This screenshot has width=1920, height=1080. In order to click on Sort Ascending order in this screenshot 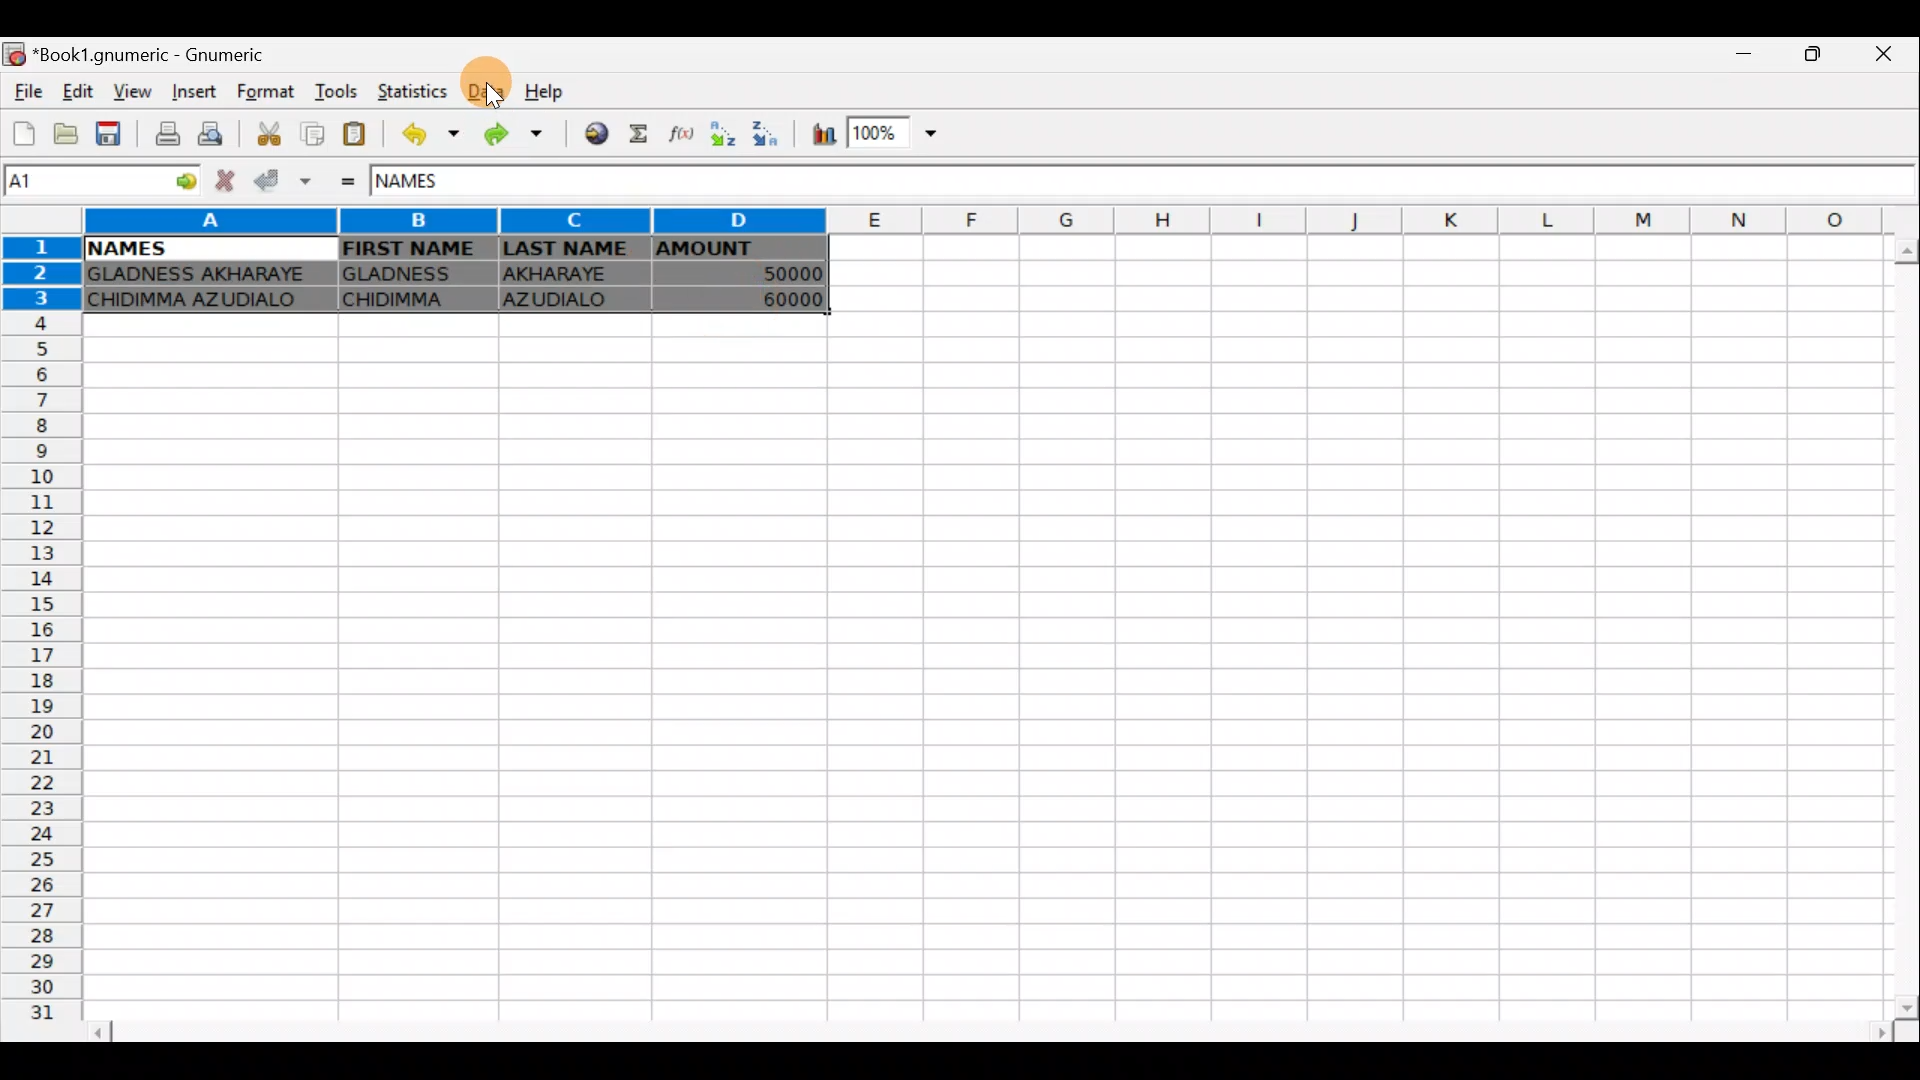, I will do `click(721, 134)`.